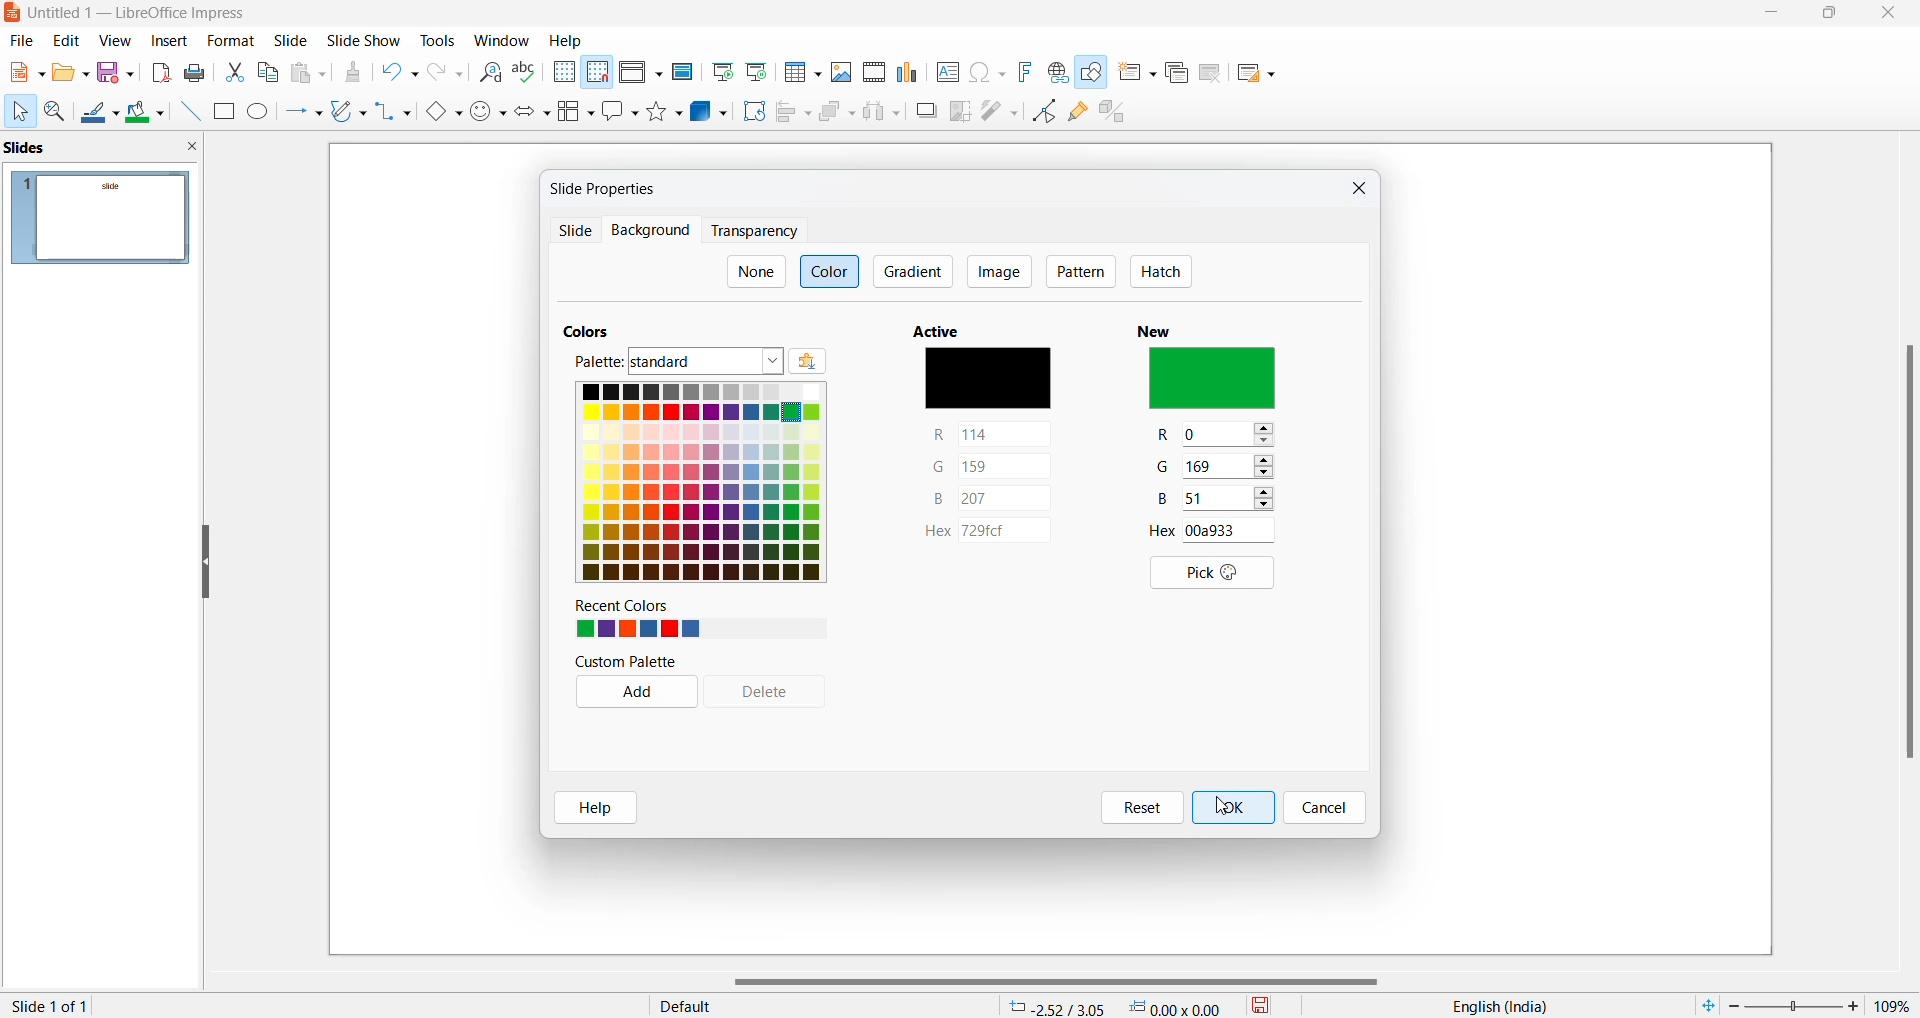  I want to click on Help, so click(568, 40).